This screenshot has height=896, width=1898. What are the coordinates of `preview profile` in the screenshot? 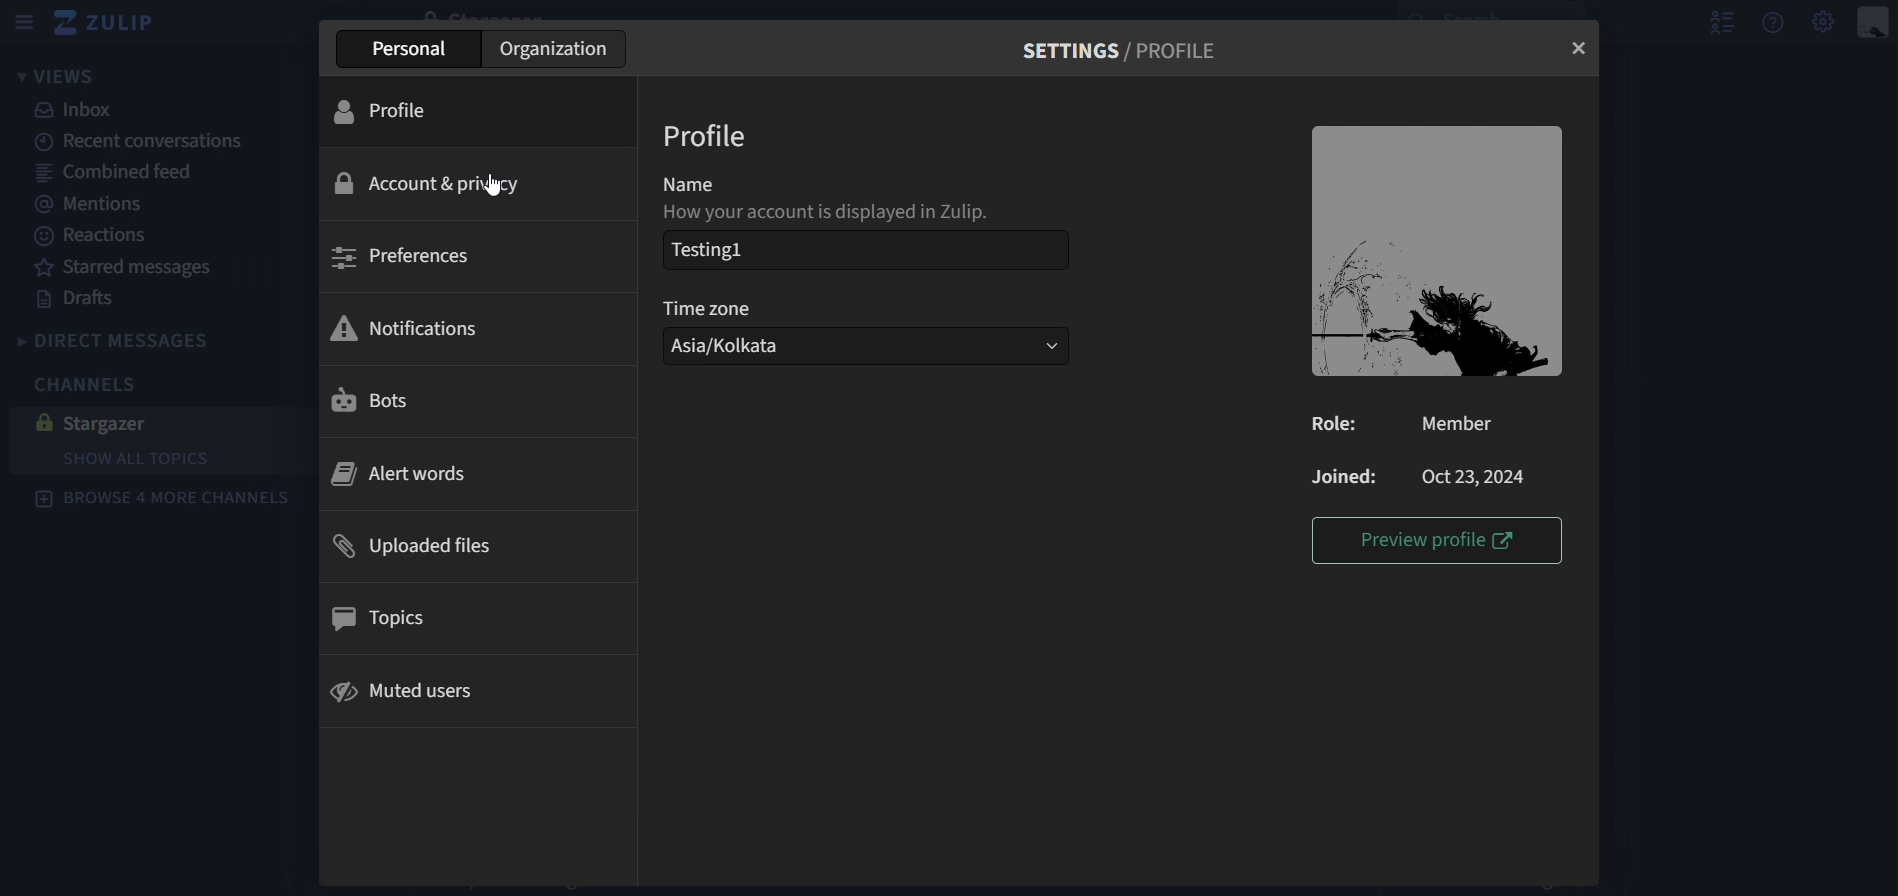 It's located at (1444, 540).